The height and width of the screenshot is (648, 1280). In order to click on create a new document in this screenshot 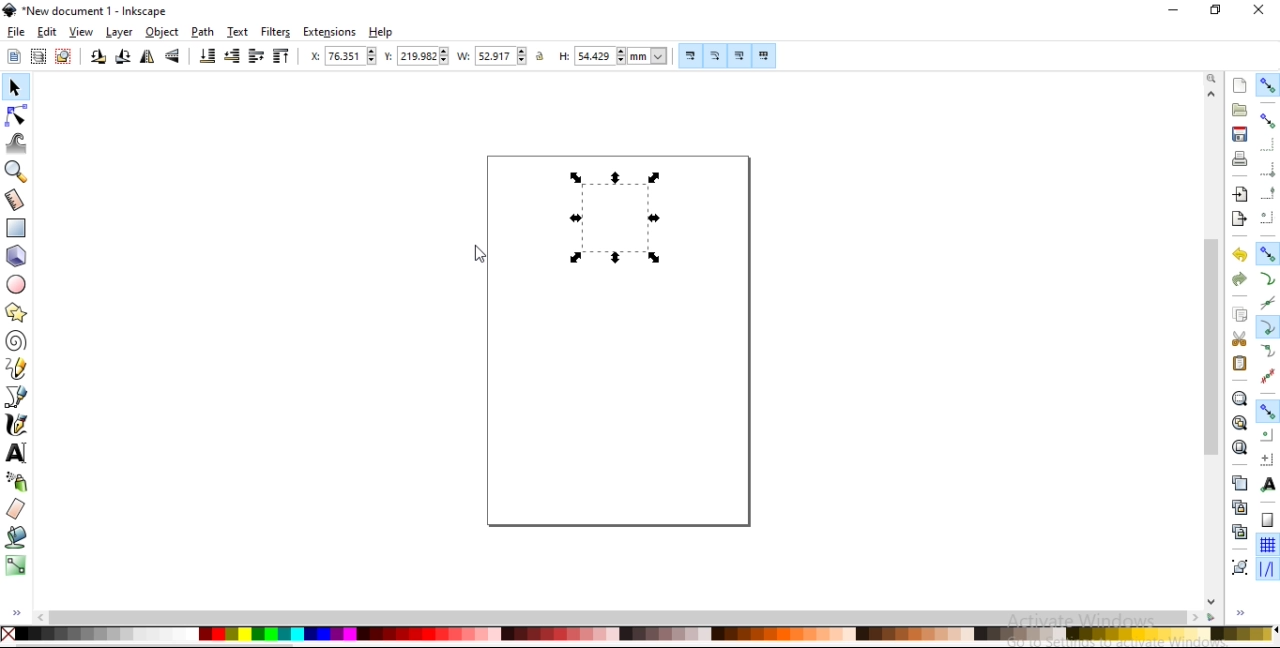, I will do `click(1241, 85)`.